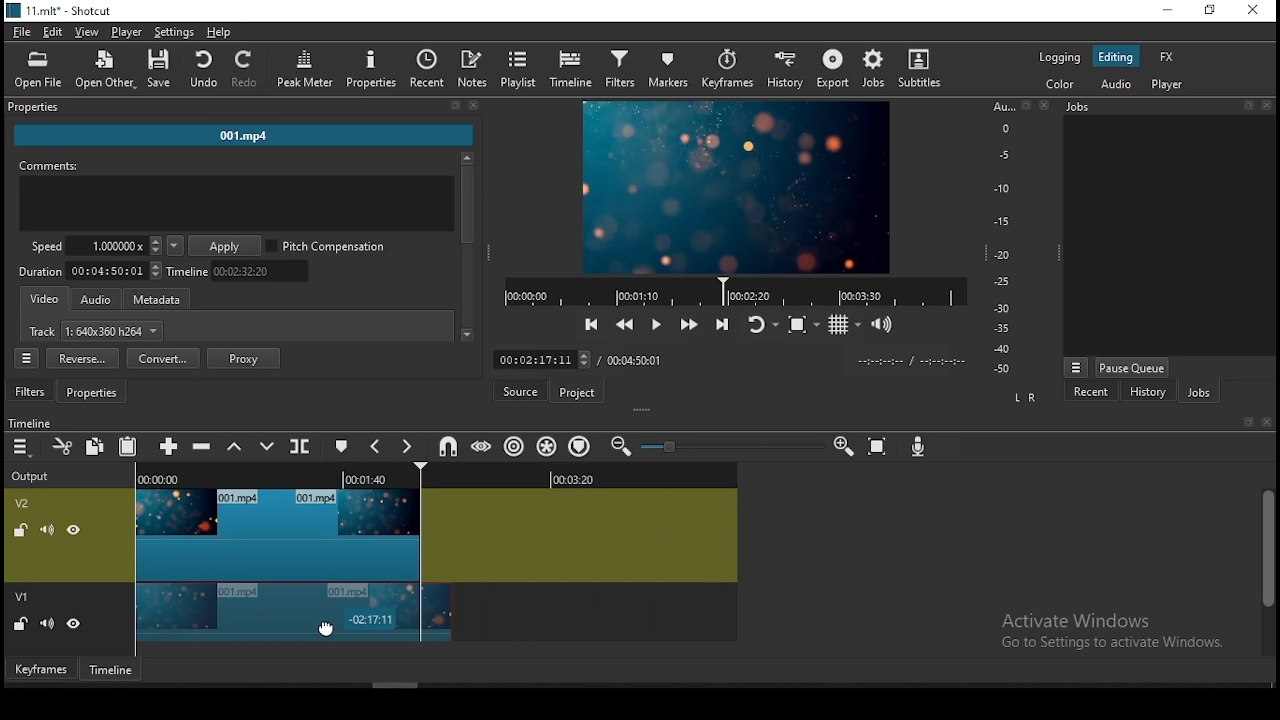 The image size is (1280, 720). Describe the element at coordinates (327, 628) in the screenshot. I see `cursor` at that location.